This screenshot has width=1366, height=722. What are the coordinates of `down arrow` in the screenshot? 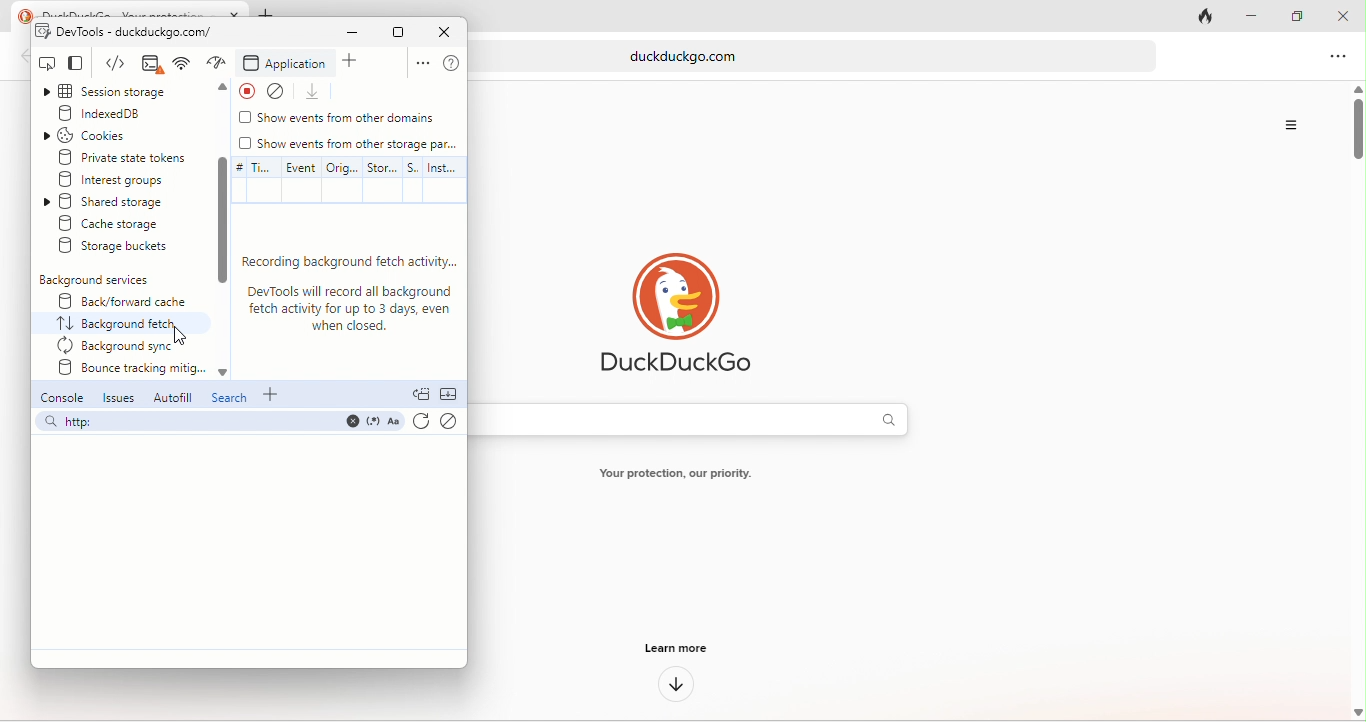 It's located at (671, 687).